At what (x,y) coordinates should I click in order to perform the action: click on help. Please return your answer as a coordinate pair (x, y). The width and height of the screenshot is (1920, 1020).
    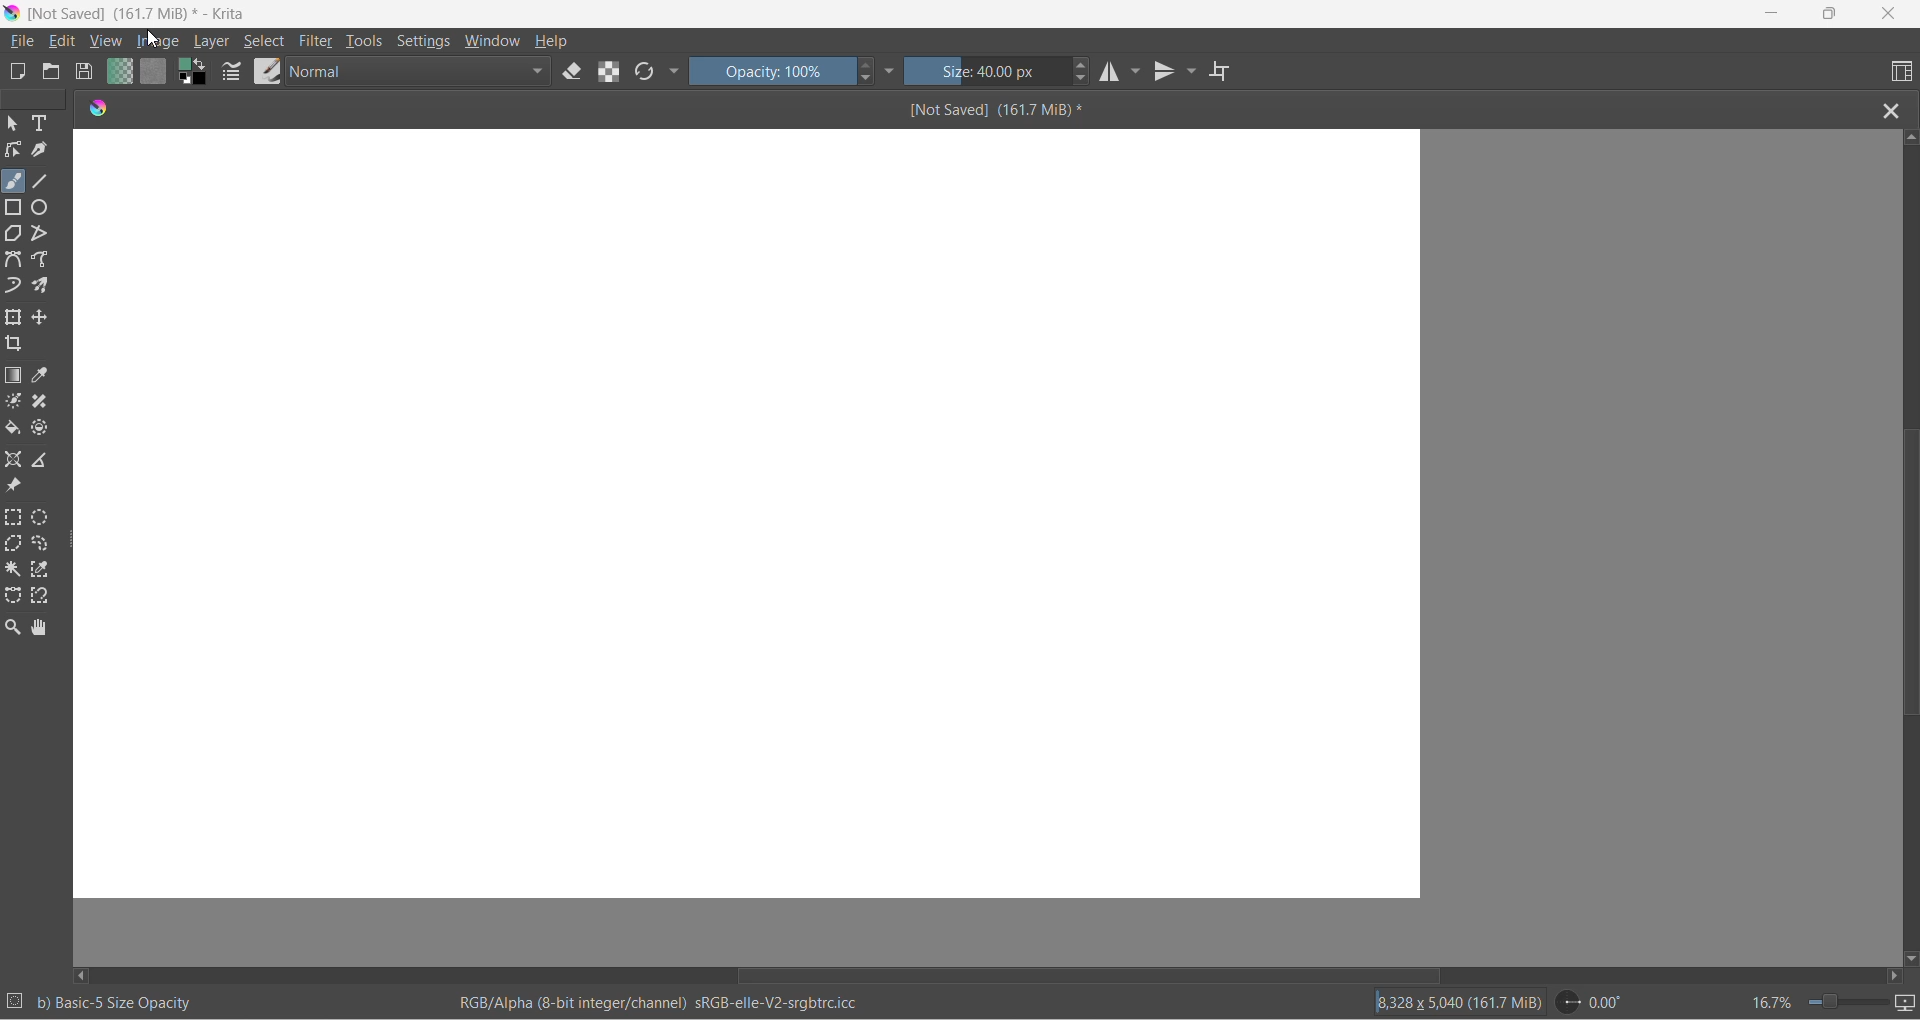
    Looking at the image, I should click on (555, 41).